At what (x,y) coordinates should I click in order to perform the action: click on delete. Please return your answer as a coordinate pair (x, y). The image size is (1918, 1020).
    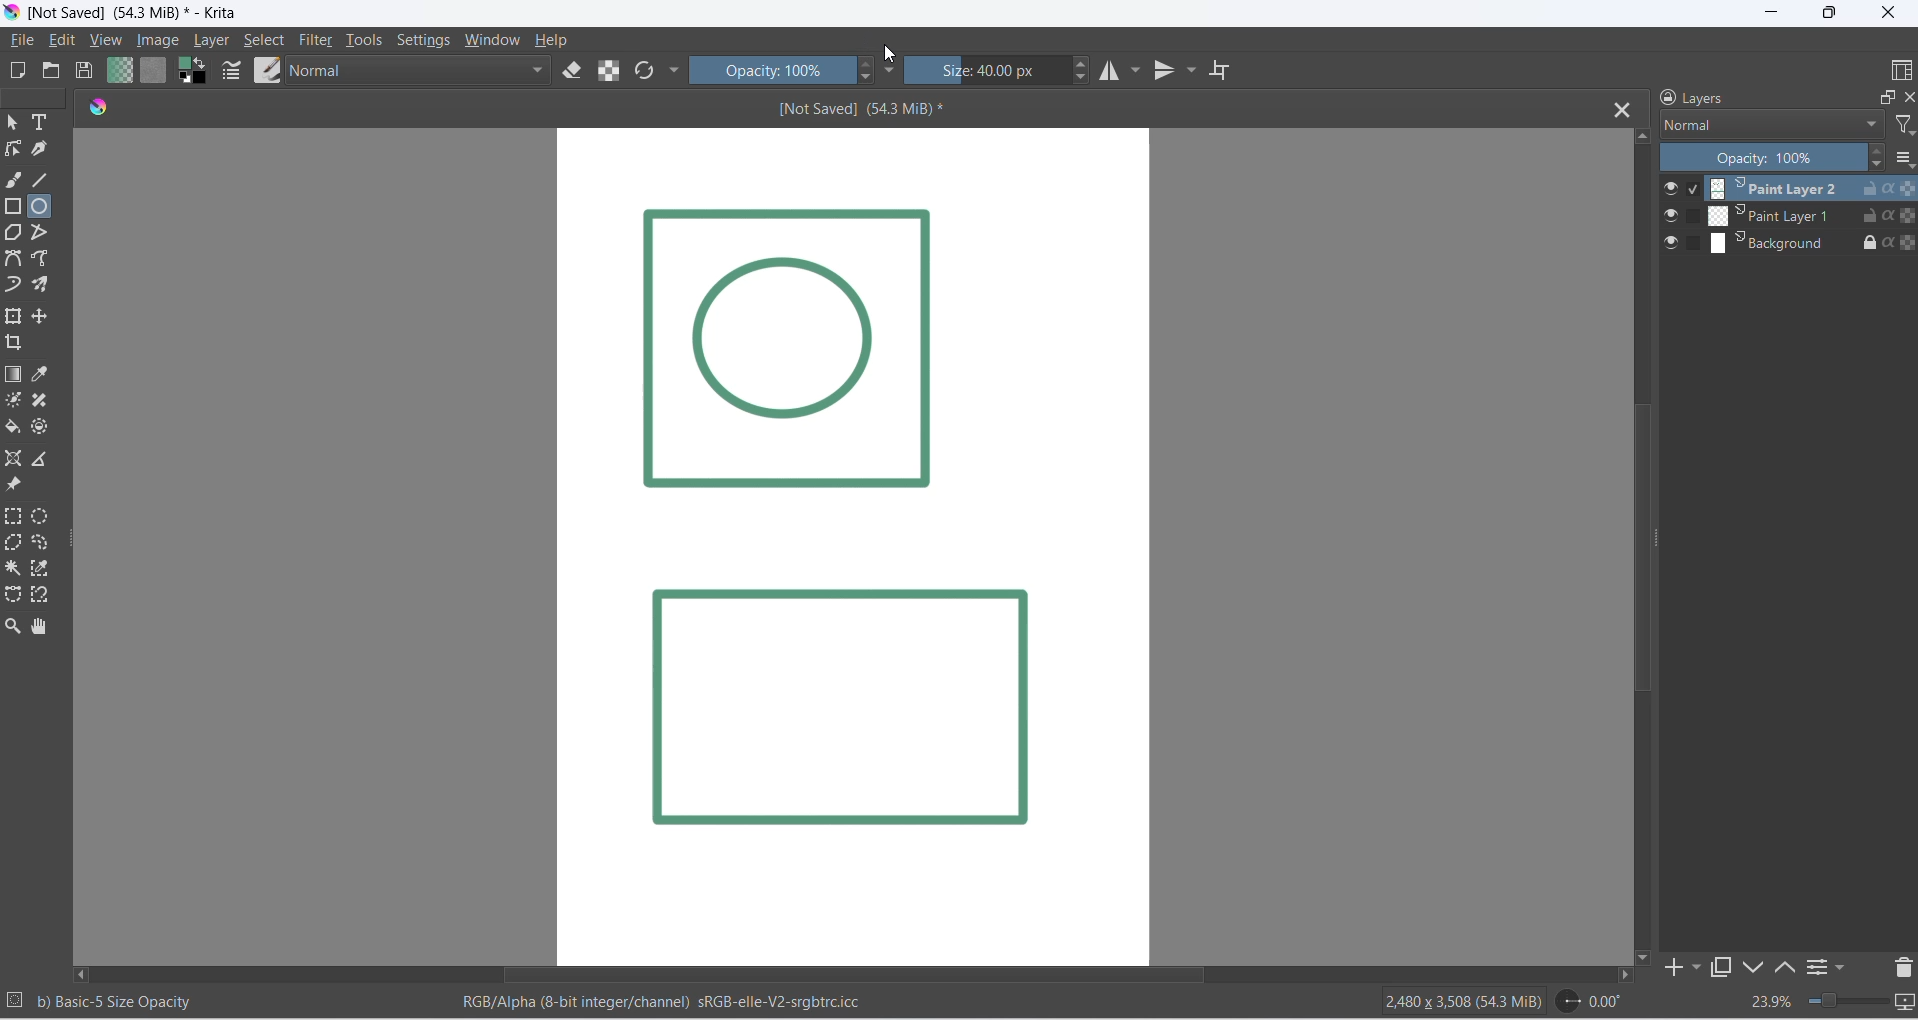
    Looking at the image, I should click on (1906, 965).